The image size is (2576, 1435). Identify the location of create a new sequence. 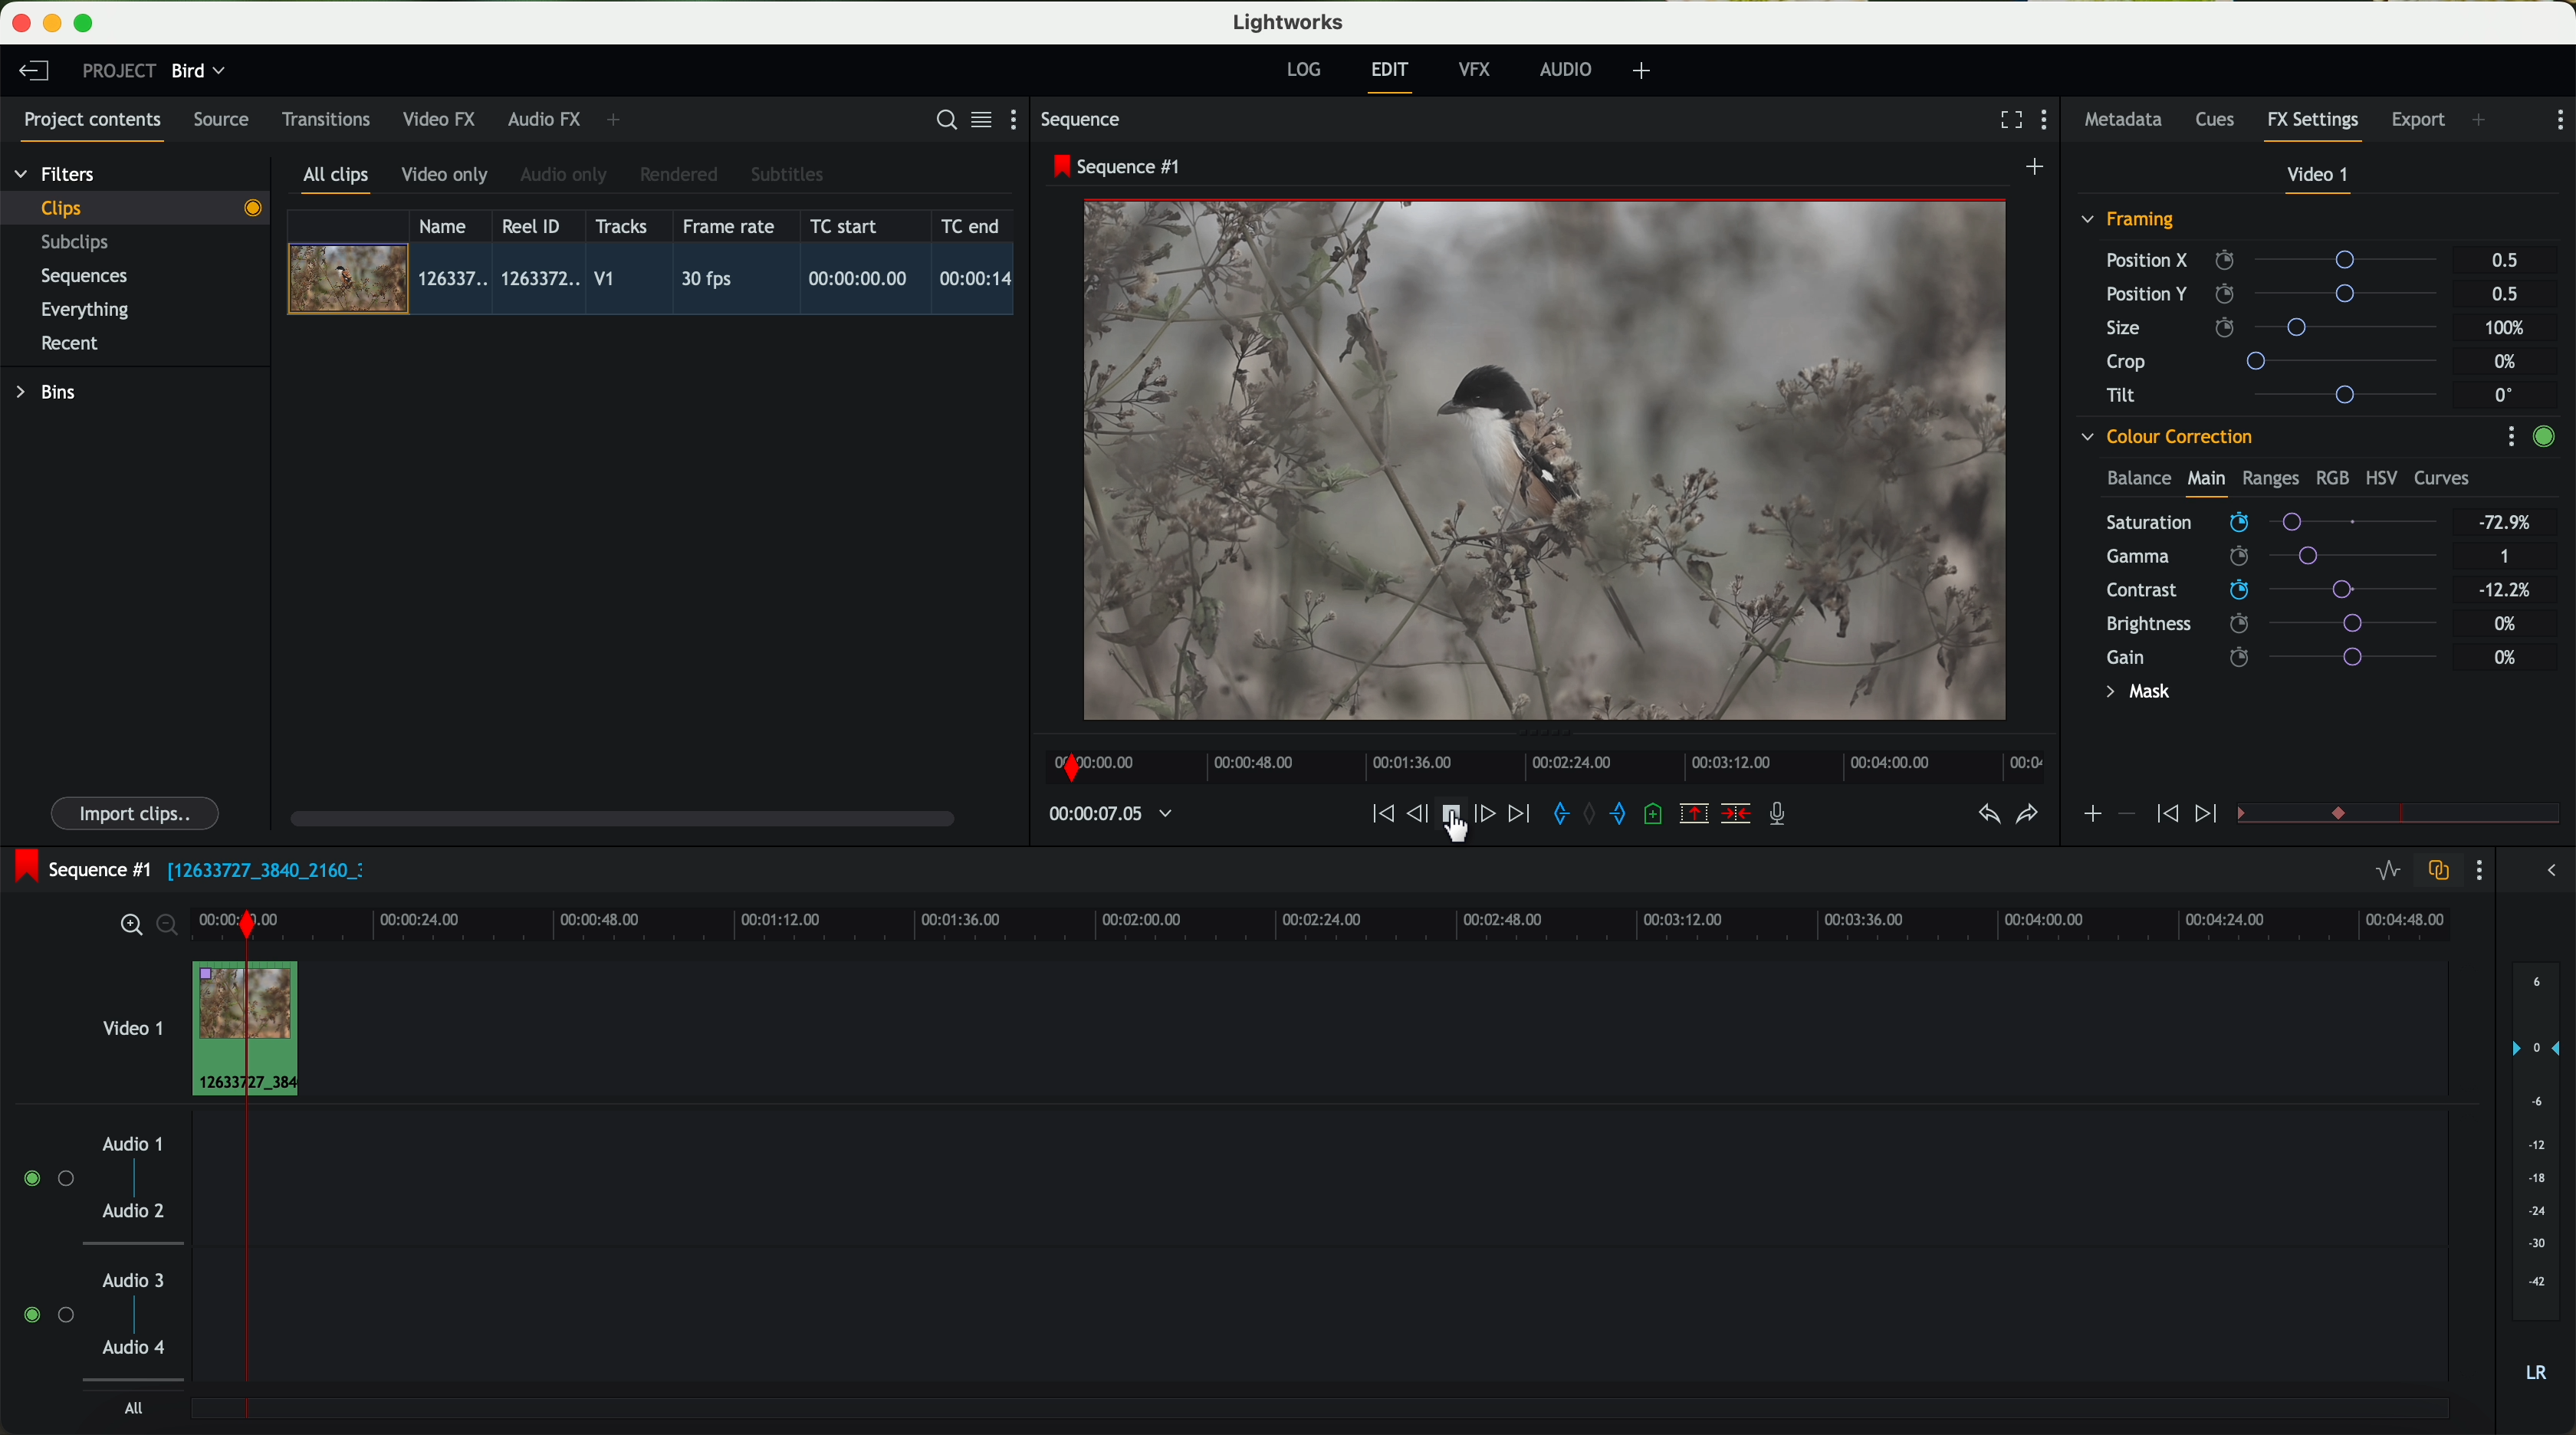
(2038, 168).